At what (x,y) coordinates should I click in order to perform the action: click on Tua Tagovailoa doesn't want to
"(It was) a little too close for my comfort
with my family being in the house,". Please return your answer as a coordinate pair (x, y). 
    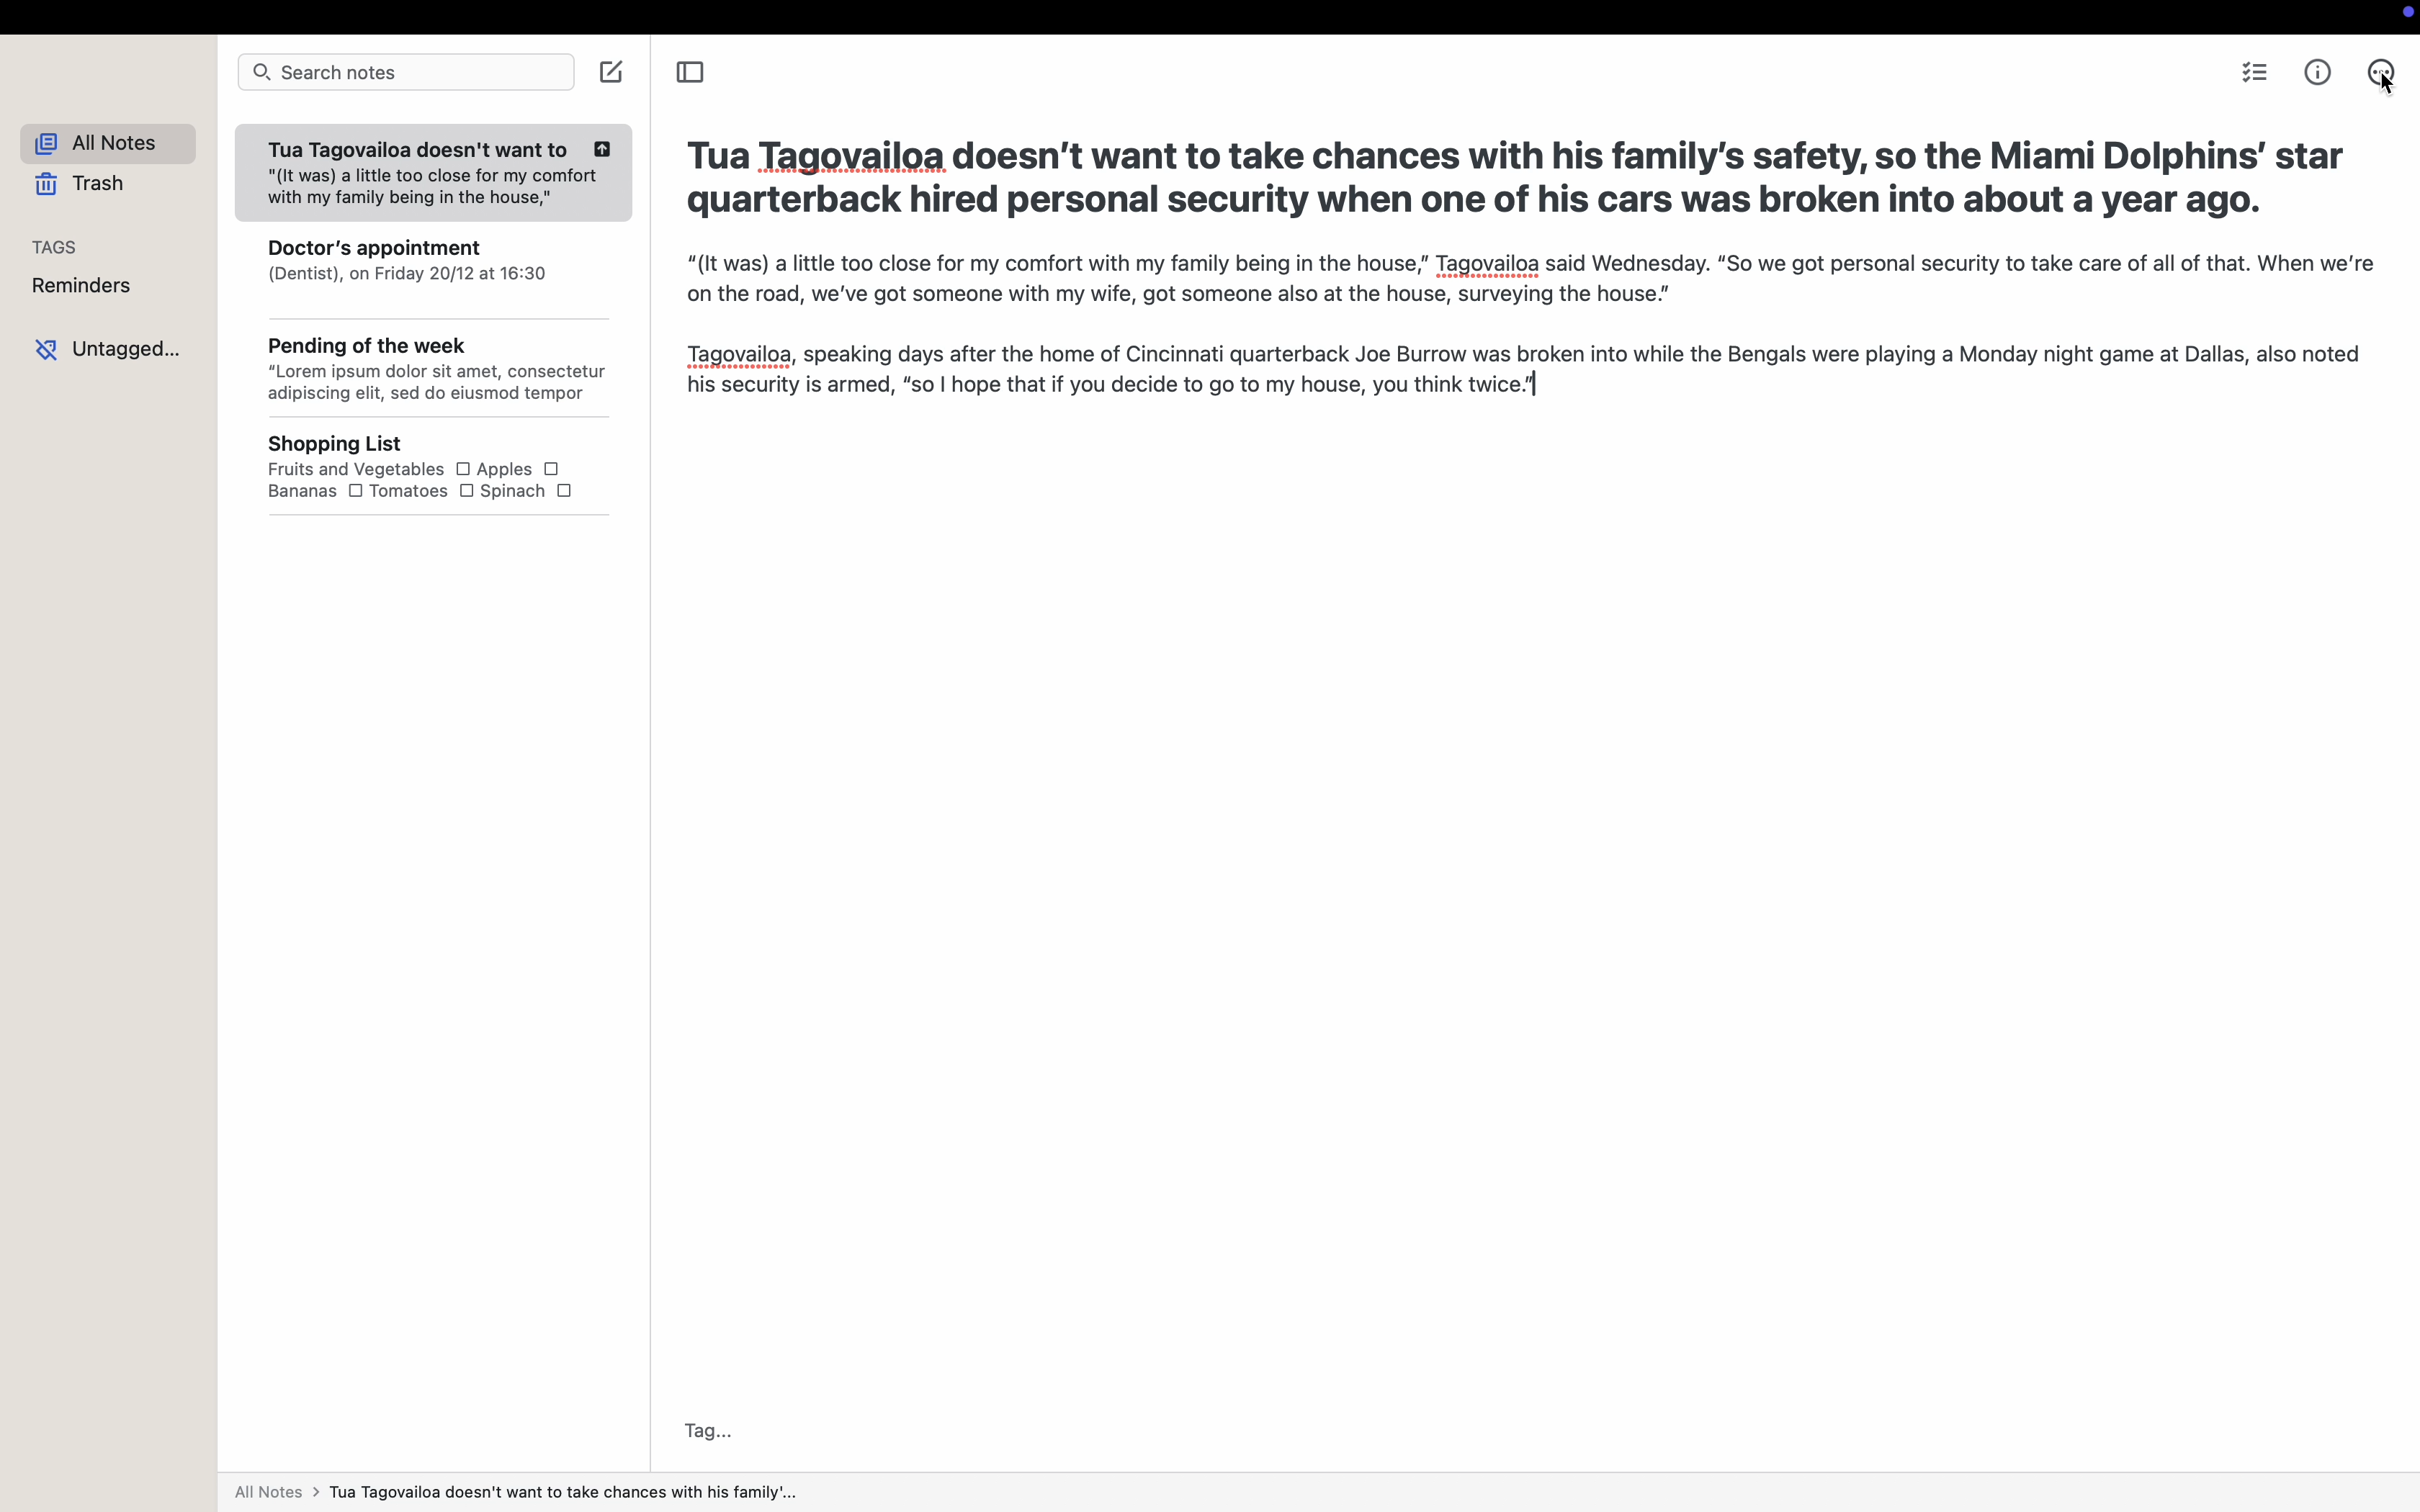
    Looking at the image, I should click on (436, 165).